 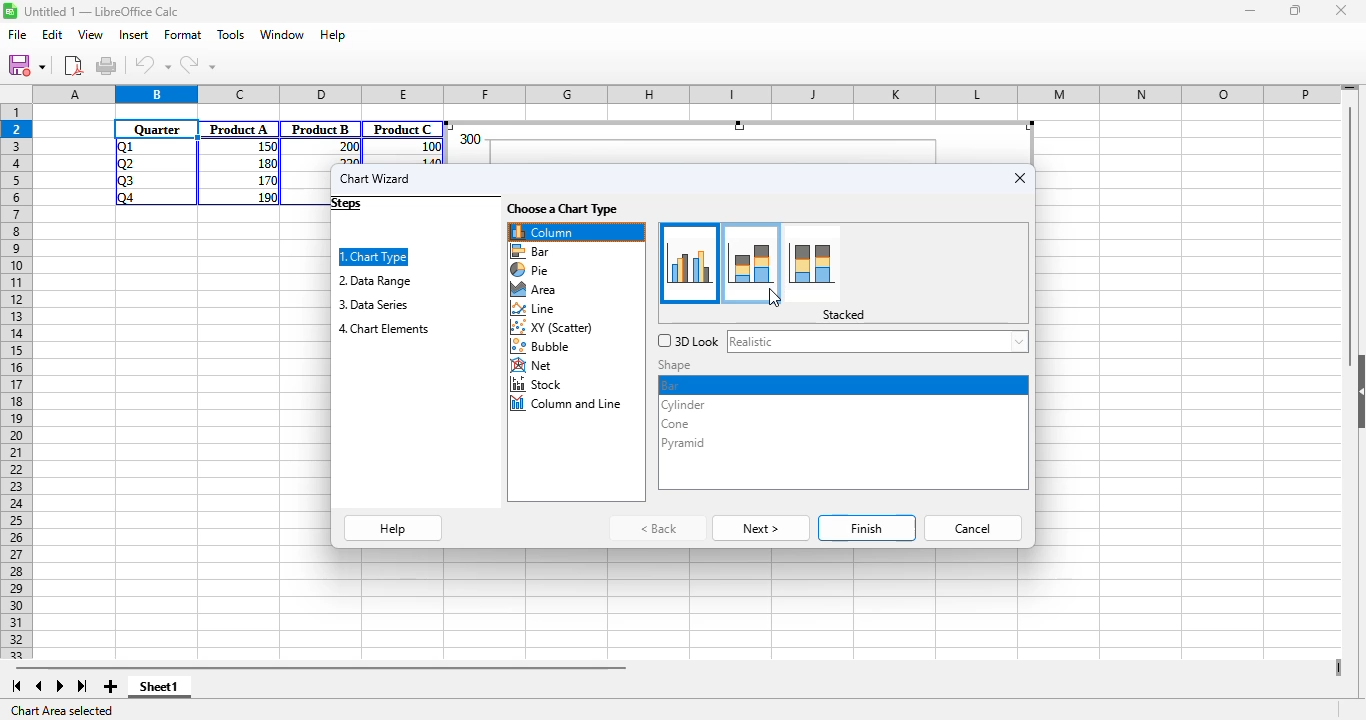 I want to click on bubble, so click(x=545, y=347).